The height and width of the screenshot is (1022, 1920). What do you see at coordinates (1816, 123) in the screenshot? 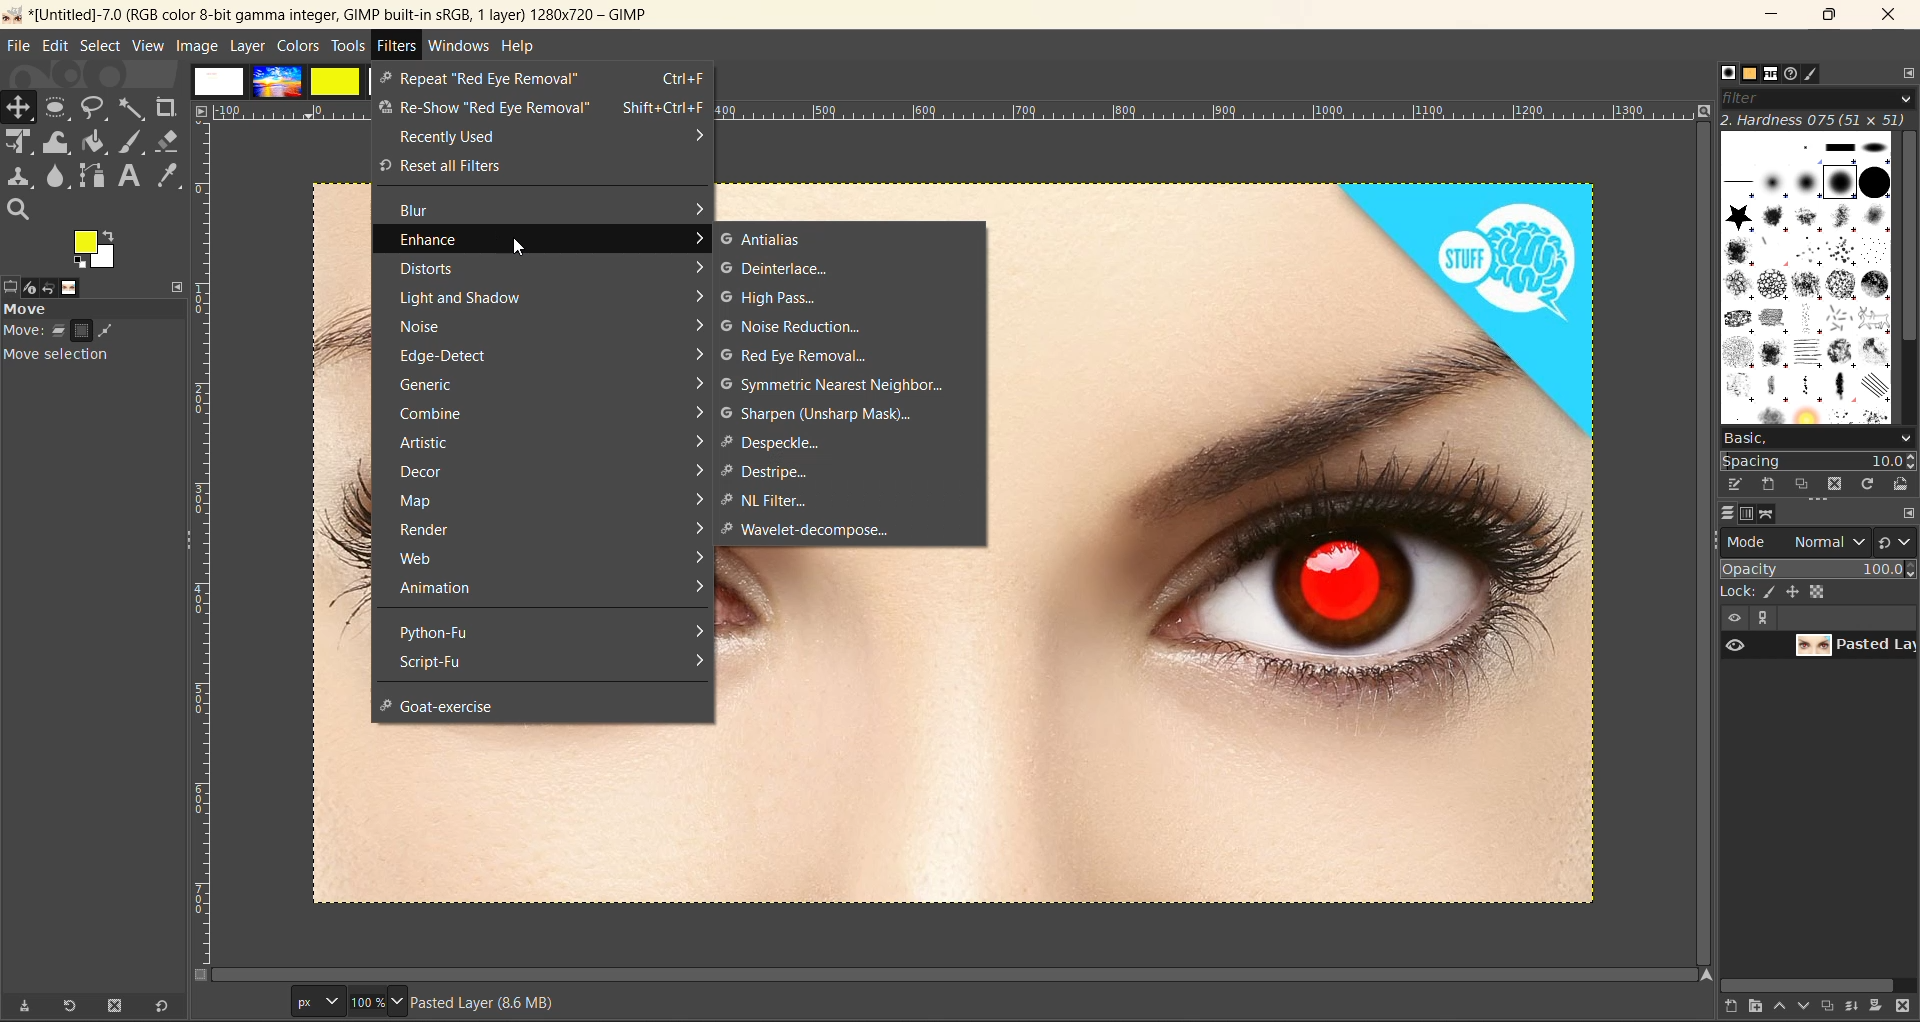
I see `hardness` at bounding box center [1816, 123].